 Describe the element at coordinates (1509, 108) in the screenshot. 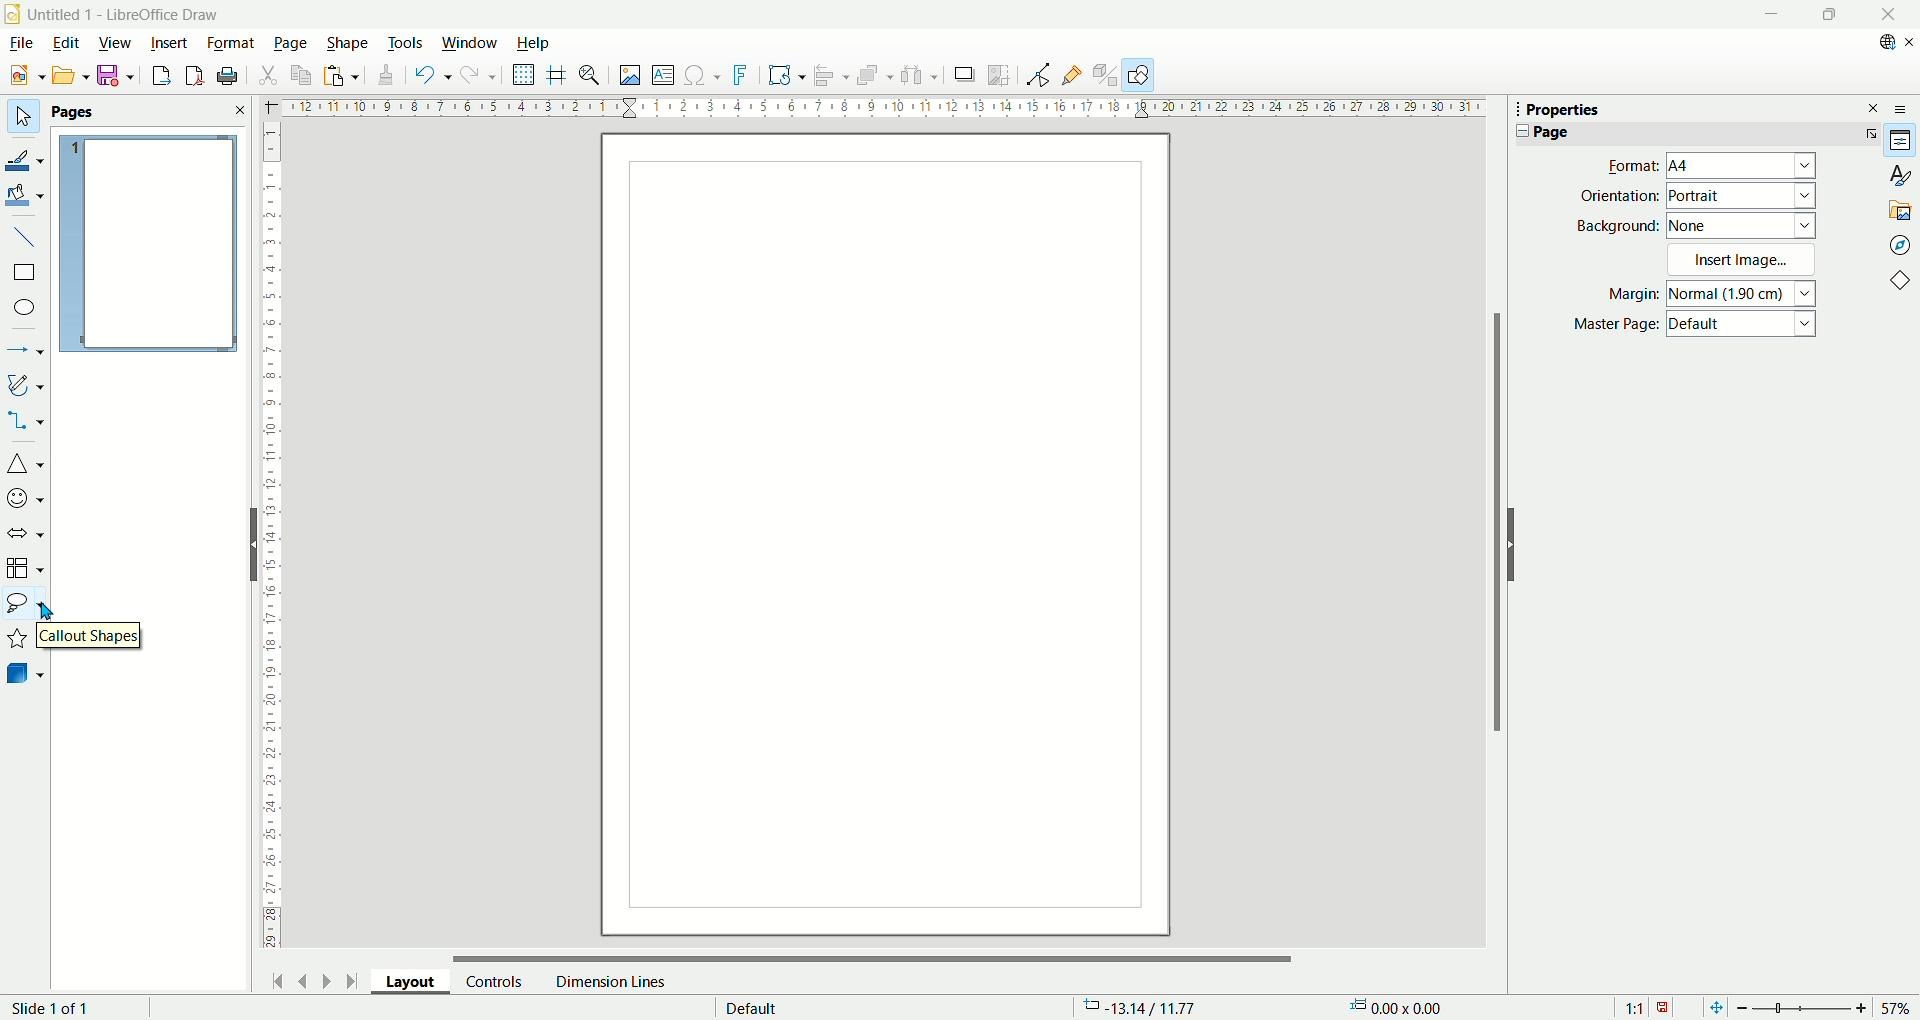

I see `Tooltip drag` at that location.